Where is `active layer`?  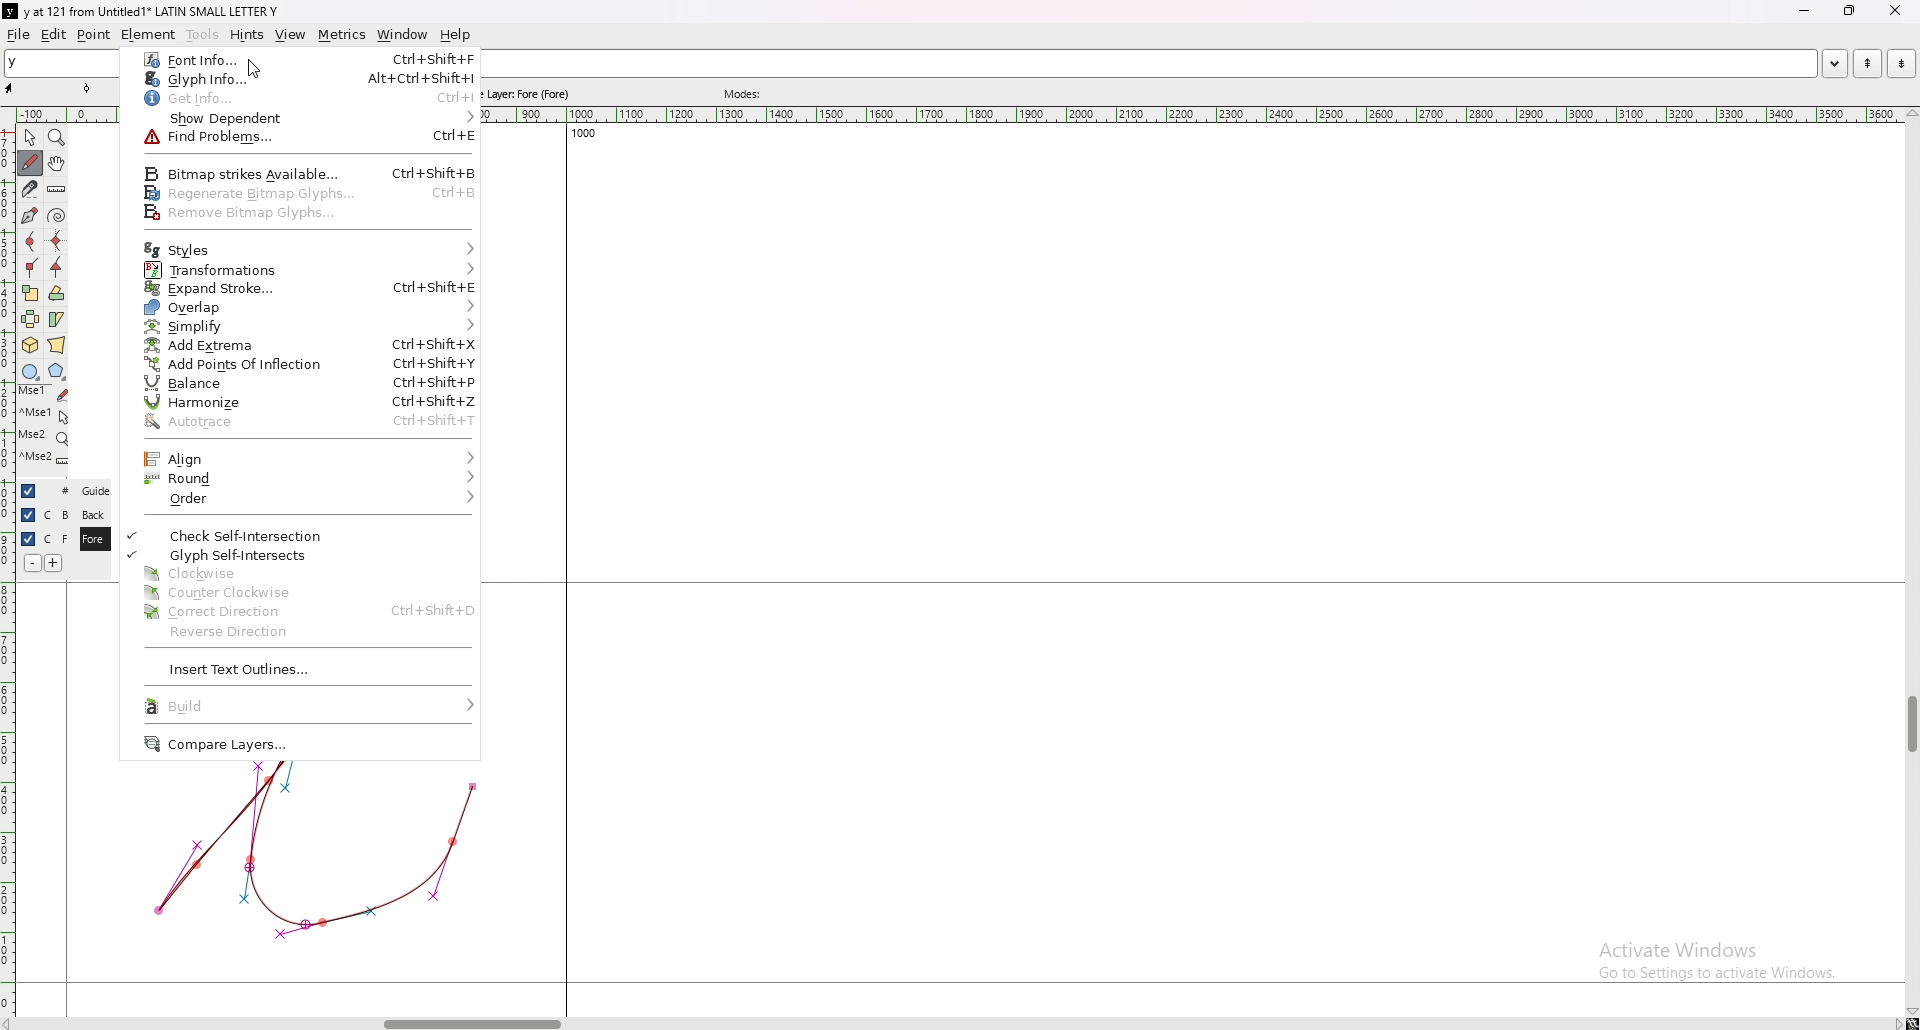
active layer is located at coordinates (534, 94).